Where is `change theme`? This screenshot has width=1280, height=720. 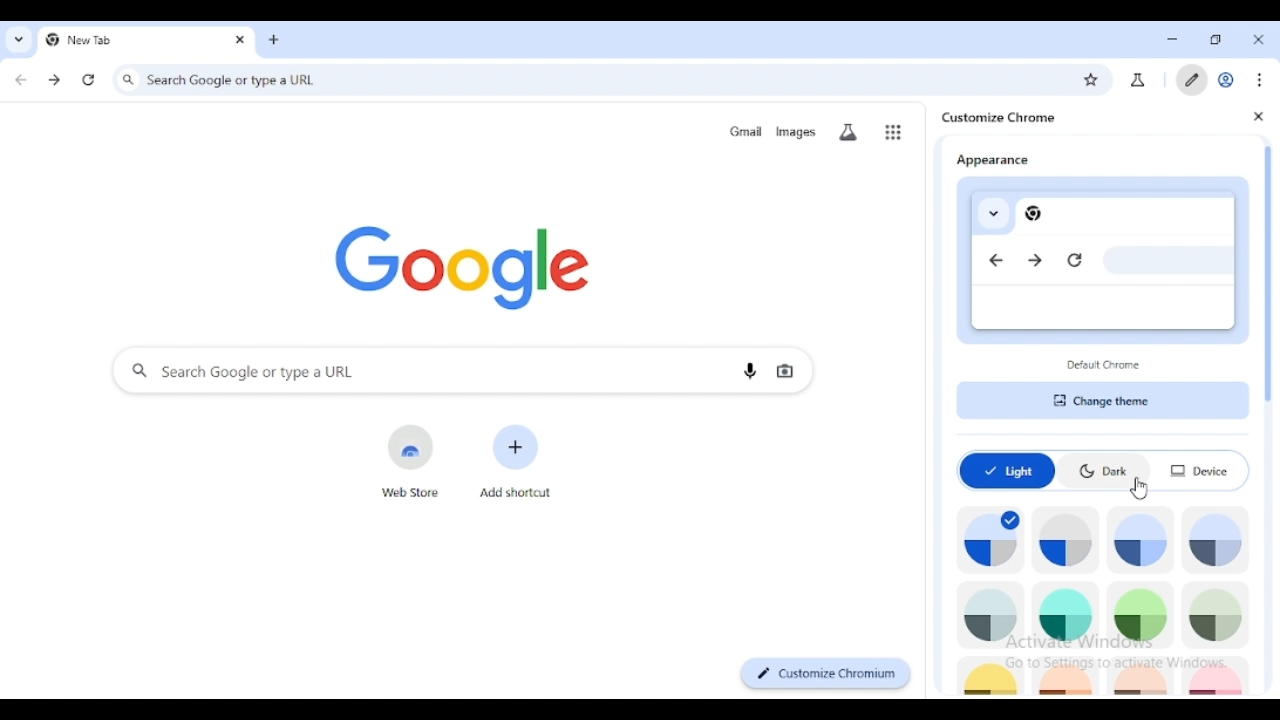
change theme is located at coordinates (1102, 401).